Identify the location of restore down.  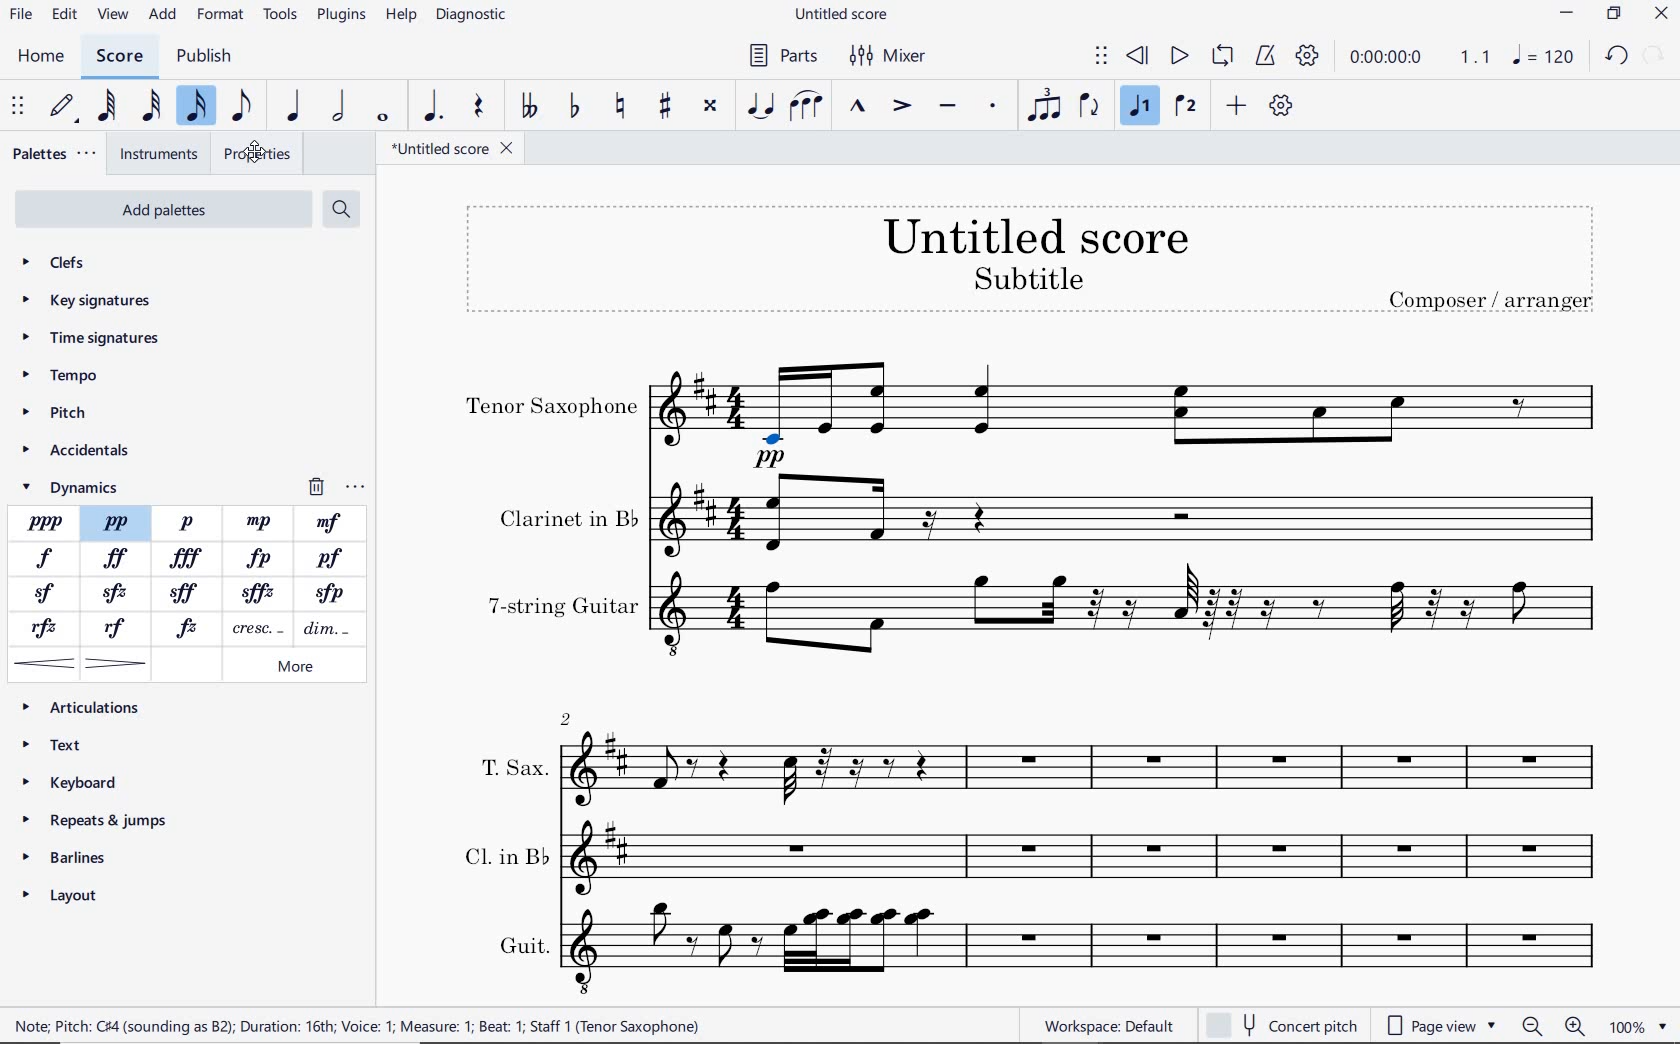
(1614, 15).